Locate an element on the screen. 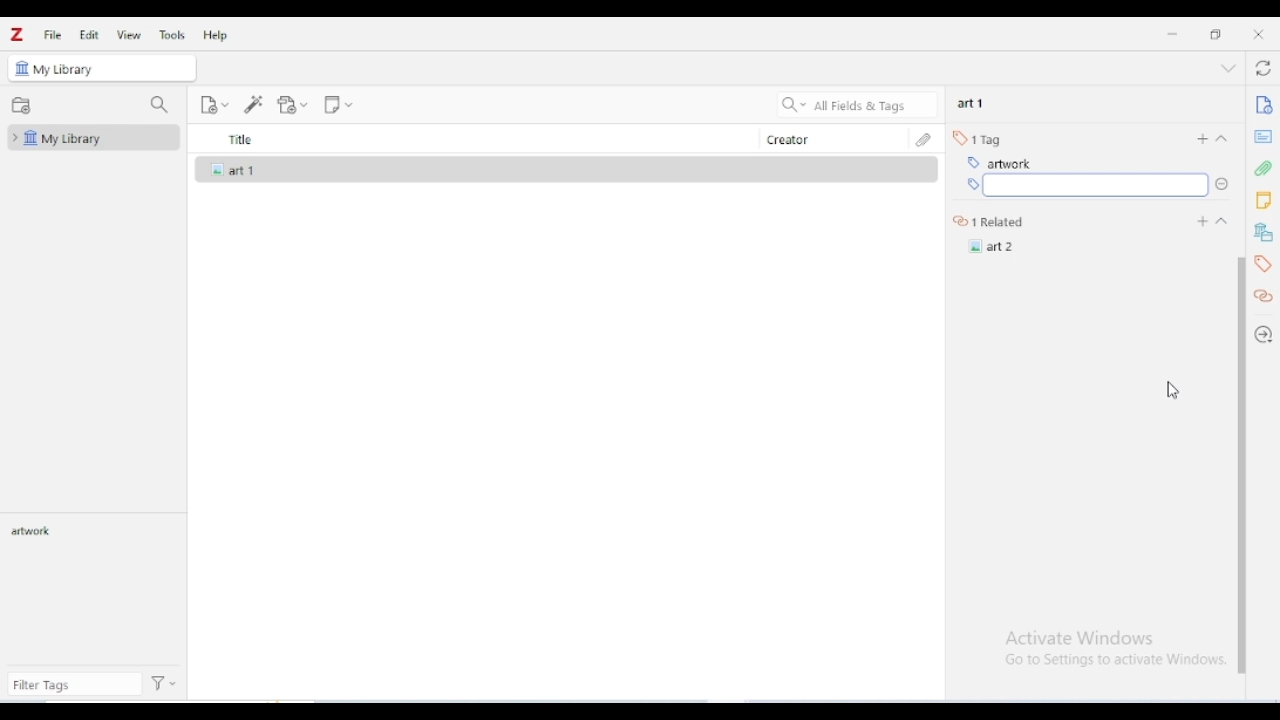 The image size is (1280, 720). tags is located at coordinates (1262, 264).